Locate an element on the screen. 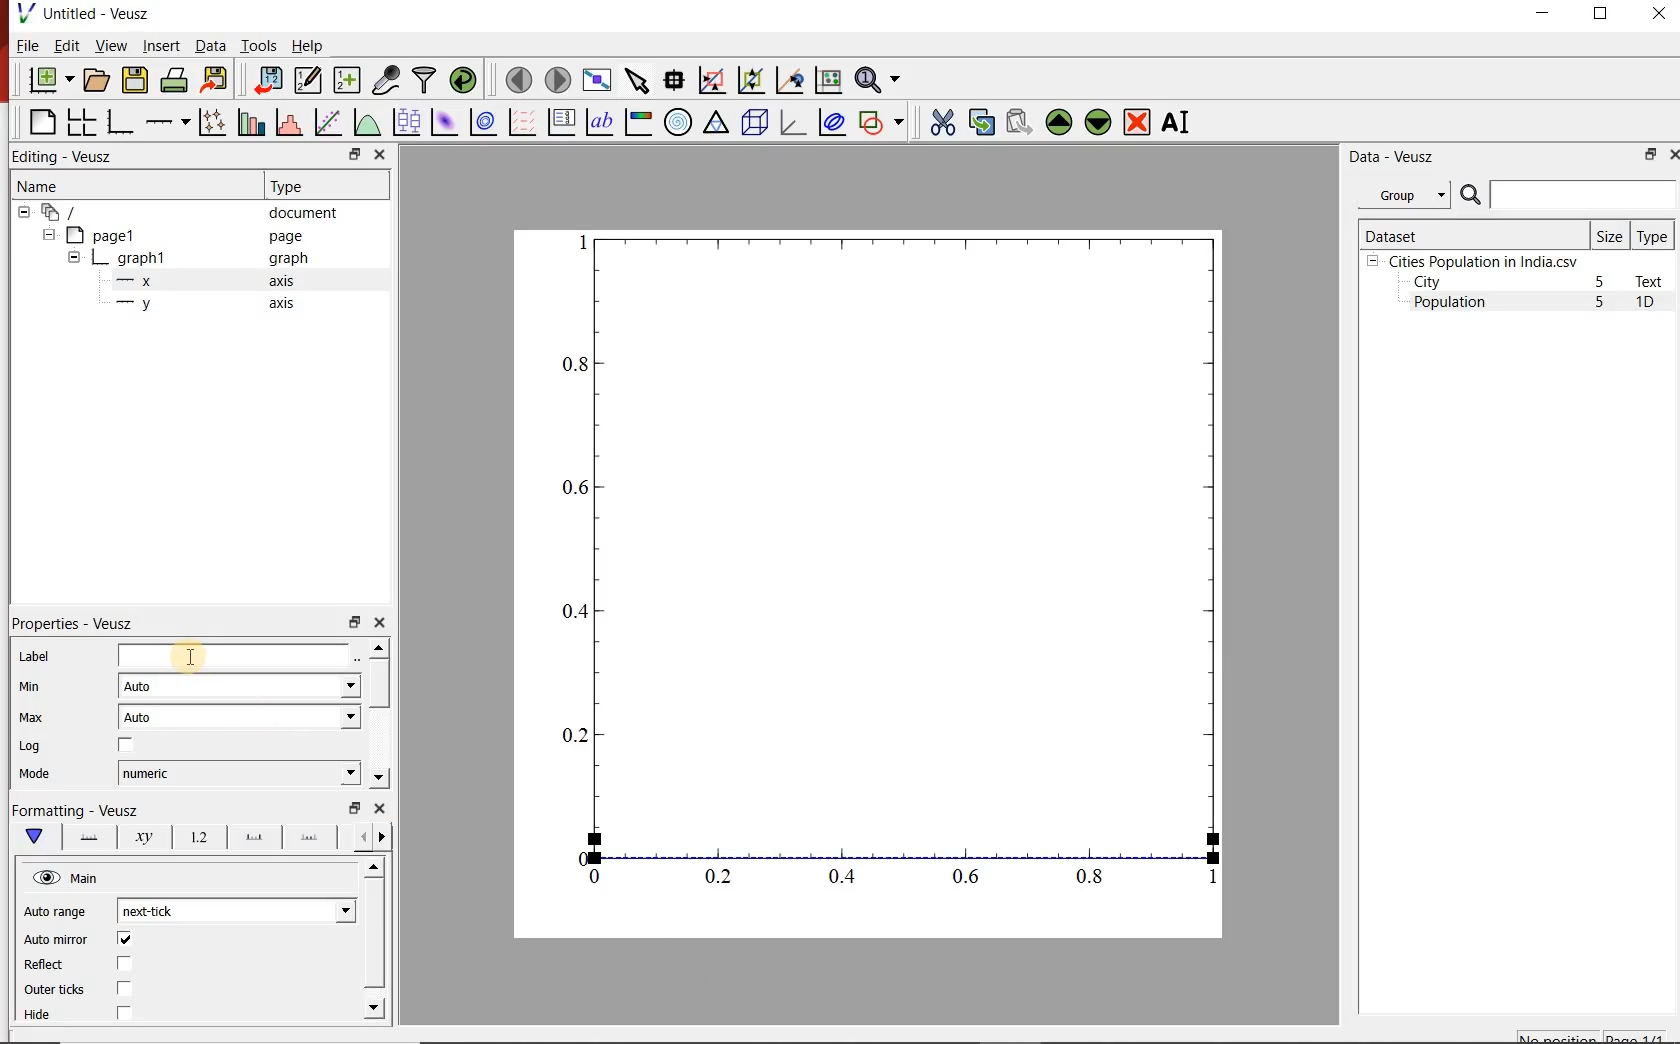 Image resolution: width=1680 pixels, height=1044 pixels. move to the previous page is located at coordinates (516, 78).